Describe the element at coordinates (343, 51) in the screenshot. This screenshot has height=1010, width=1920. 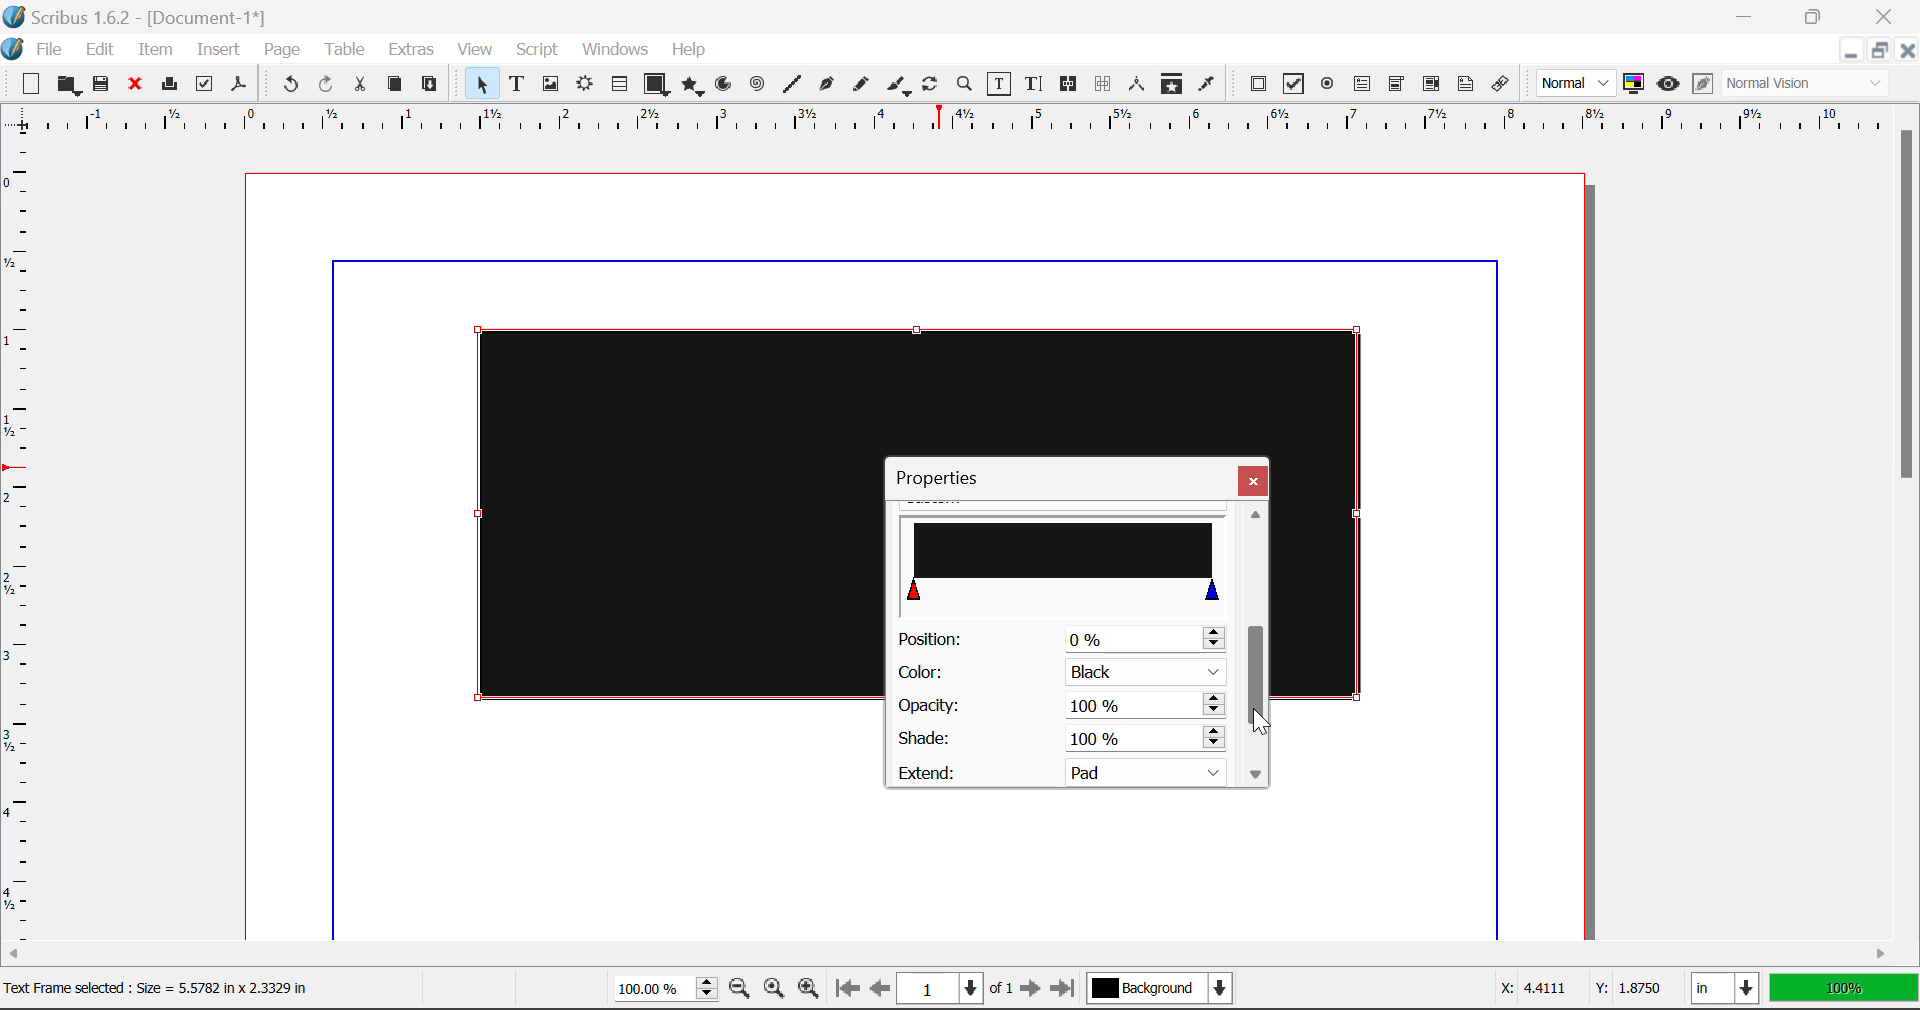
I see `Table` at that location.